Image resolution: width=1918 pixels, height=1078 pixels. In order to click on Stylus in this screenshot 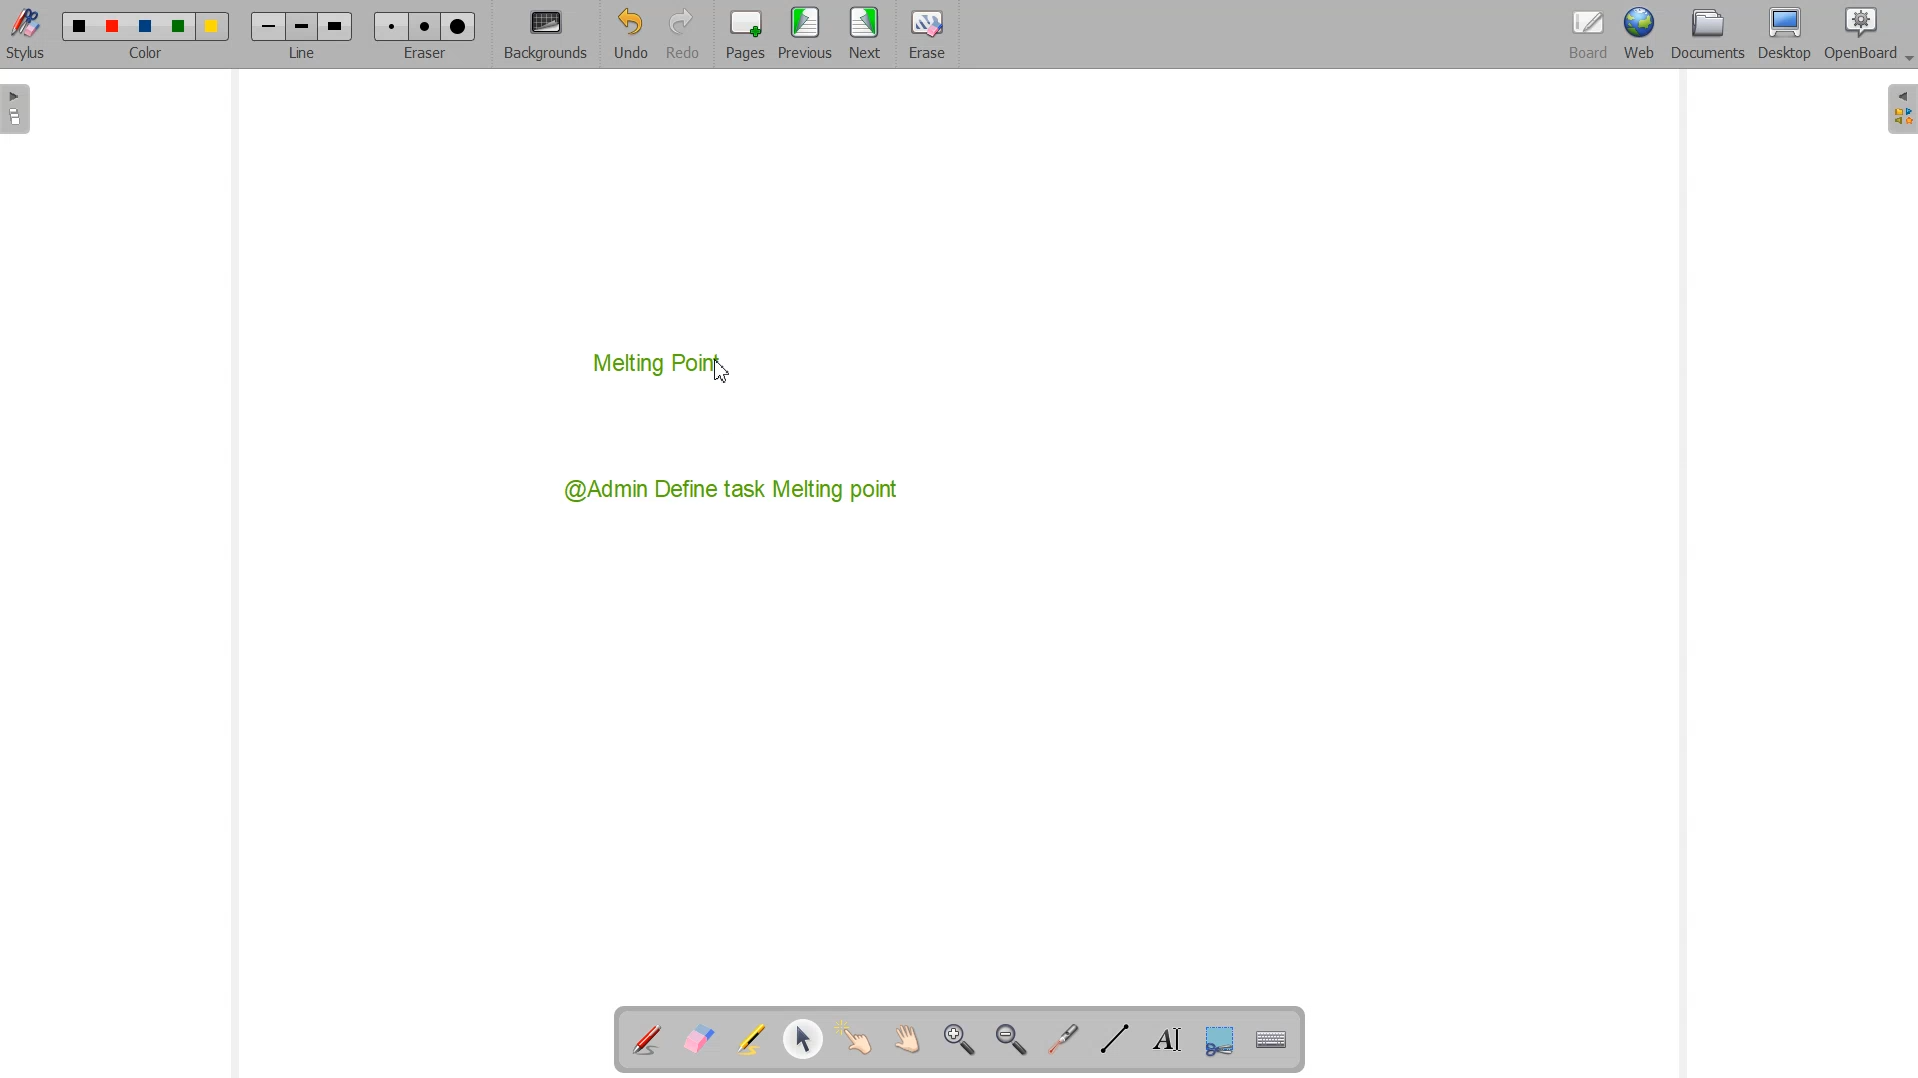, I will do `click(28, 35)`.